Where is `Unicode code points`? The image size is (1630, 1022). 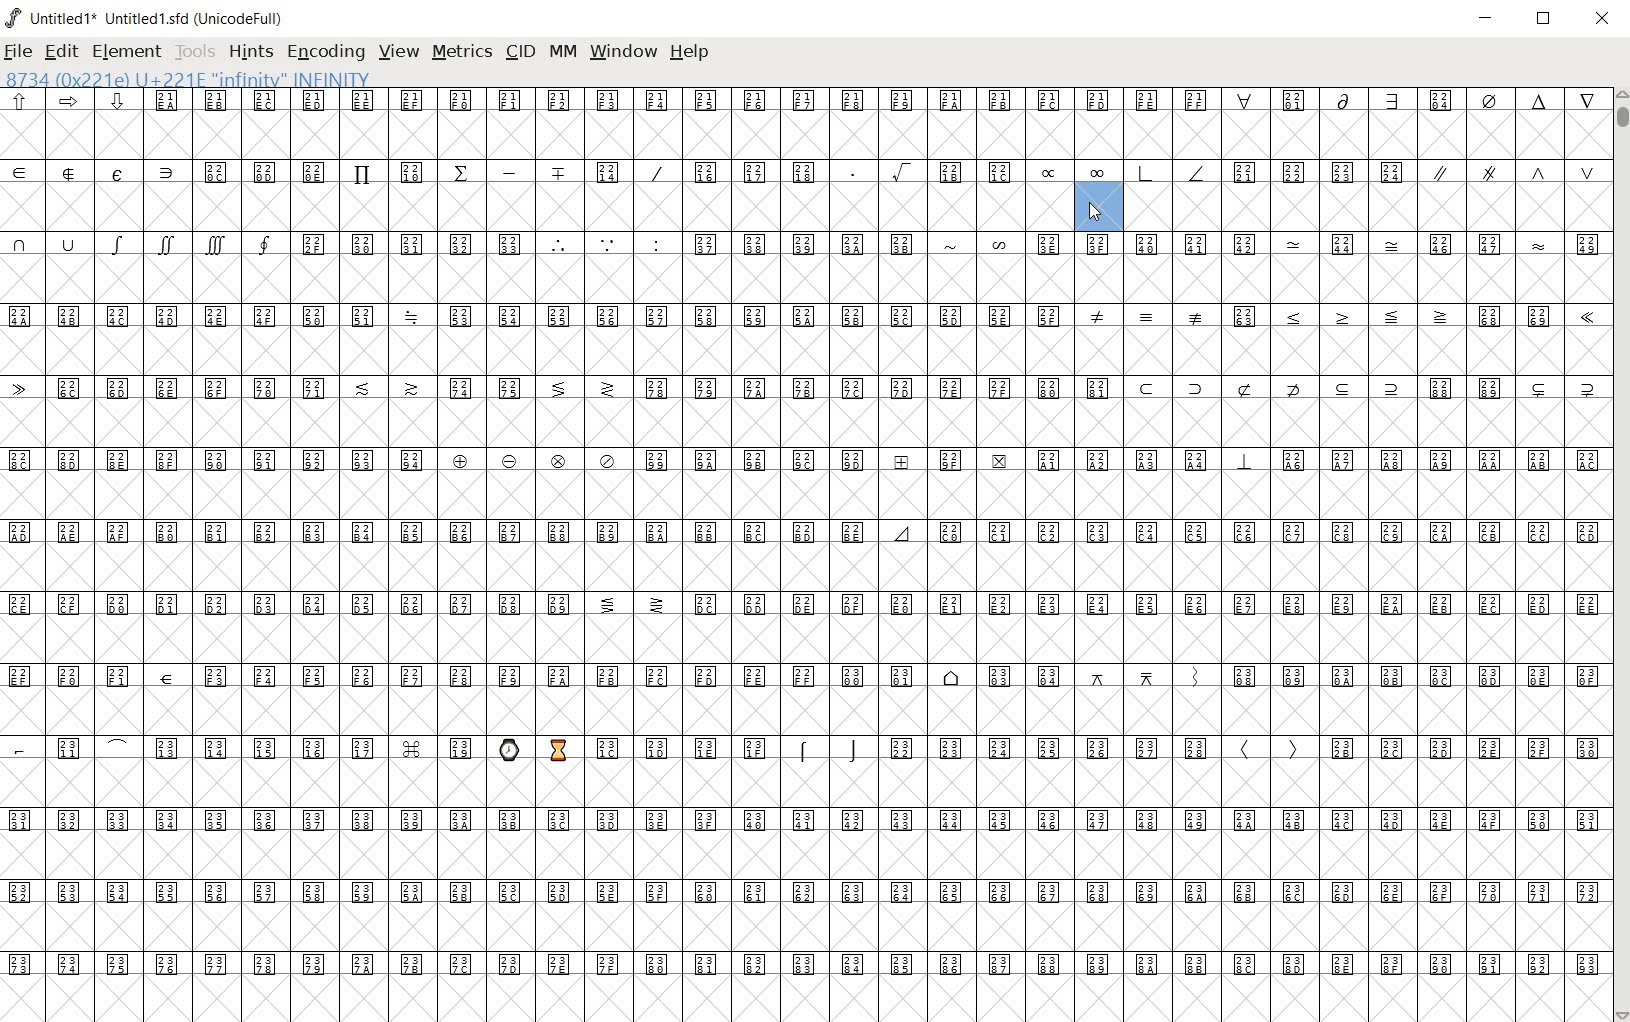
Unicode code points is located at coordinates (249, 747).